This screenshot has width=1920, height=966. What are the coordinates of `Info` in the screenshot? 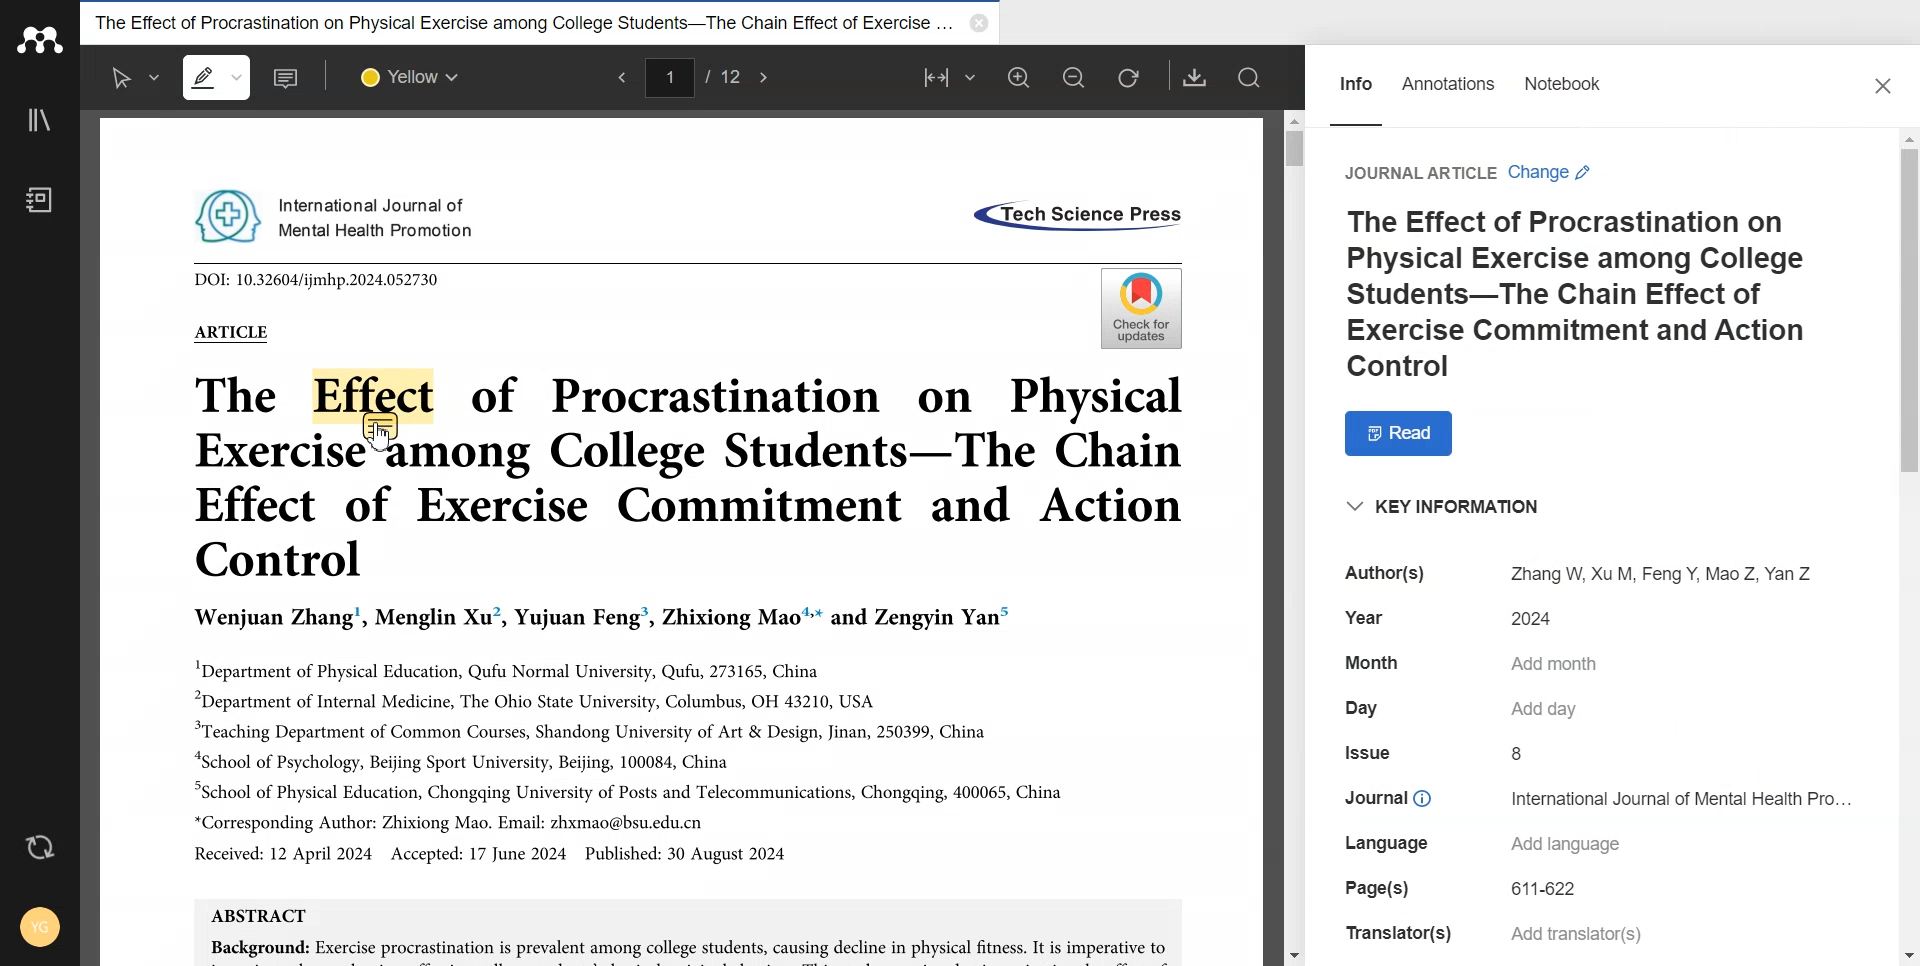 It's located at (1356, 89).